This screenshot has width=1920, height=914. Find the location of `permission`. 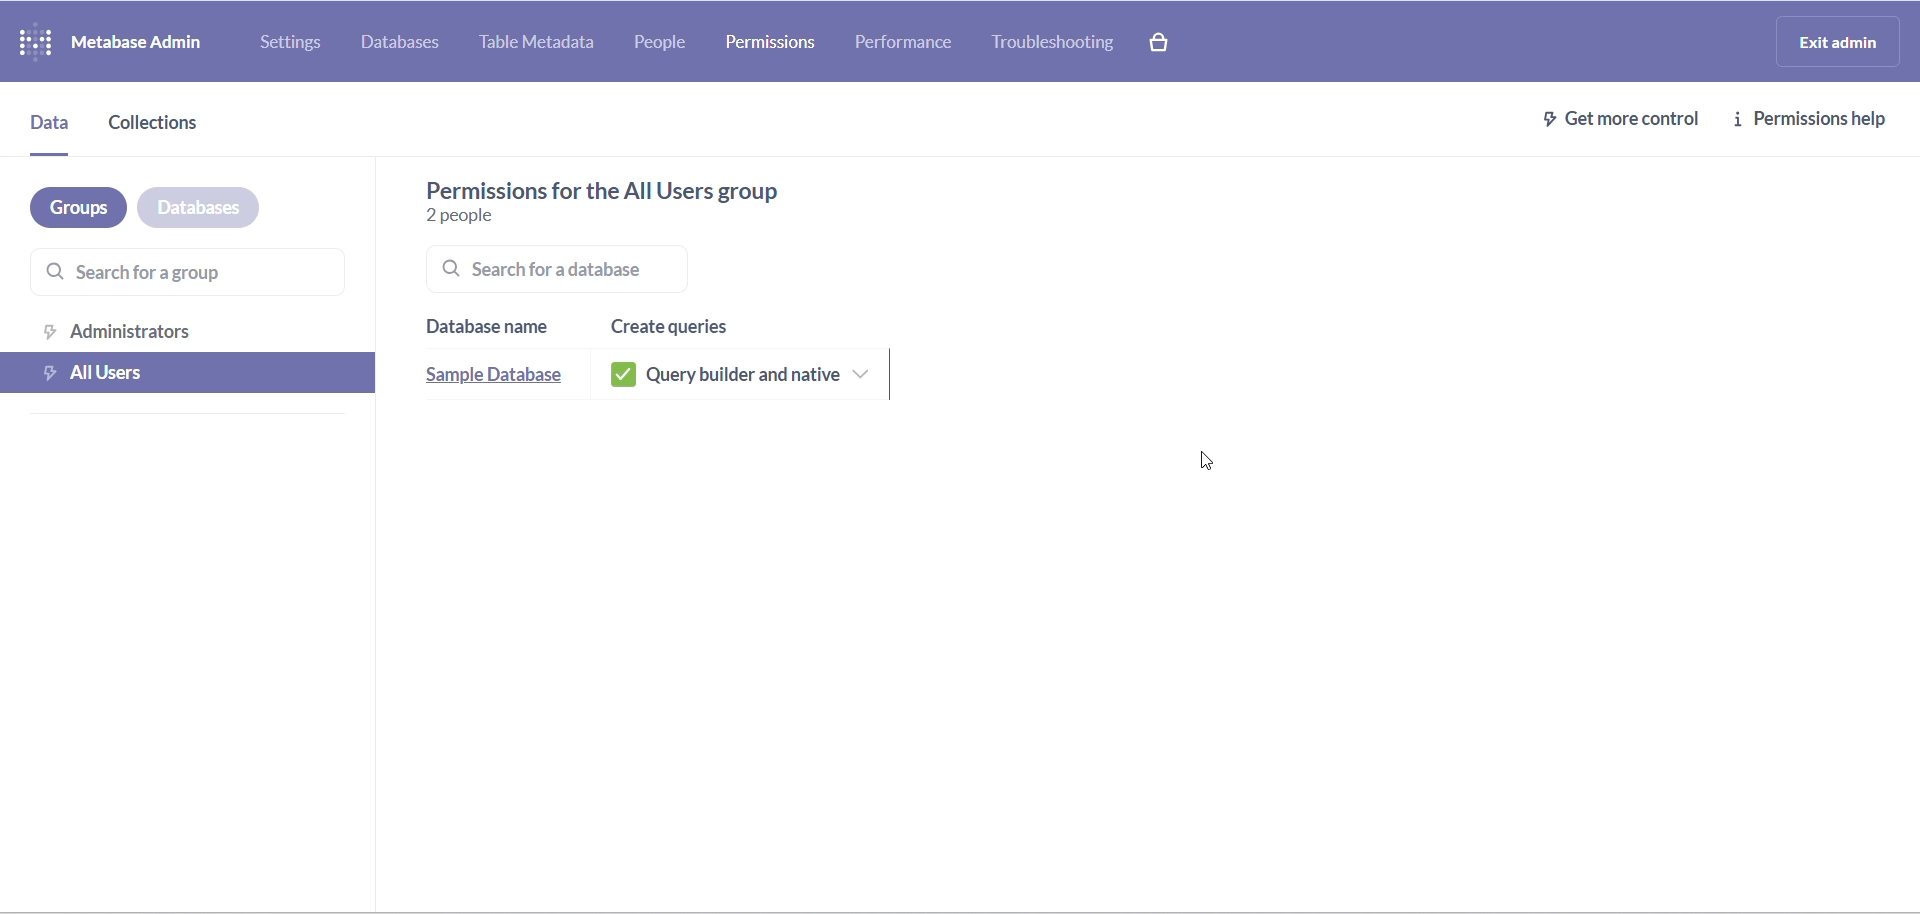

permission is located at coordinates (771, 41).